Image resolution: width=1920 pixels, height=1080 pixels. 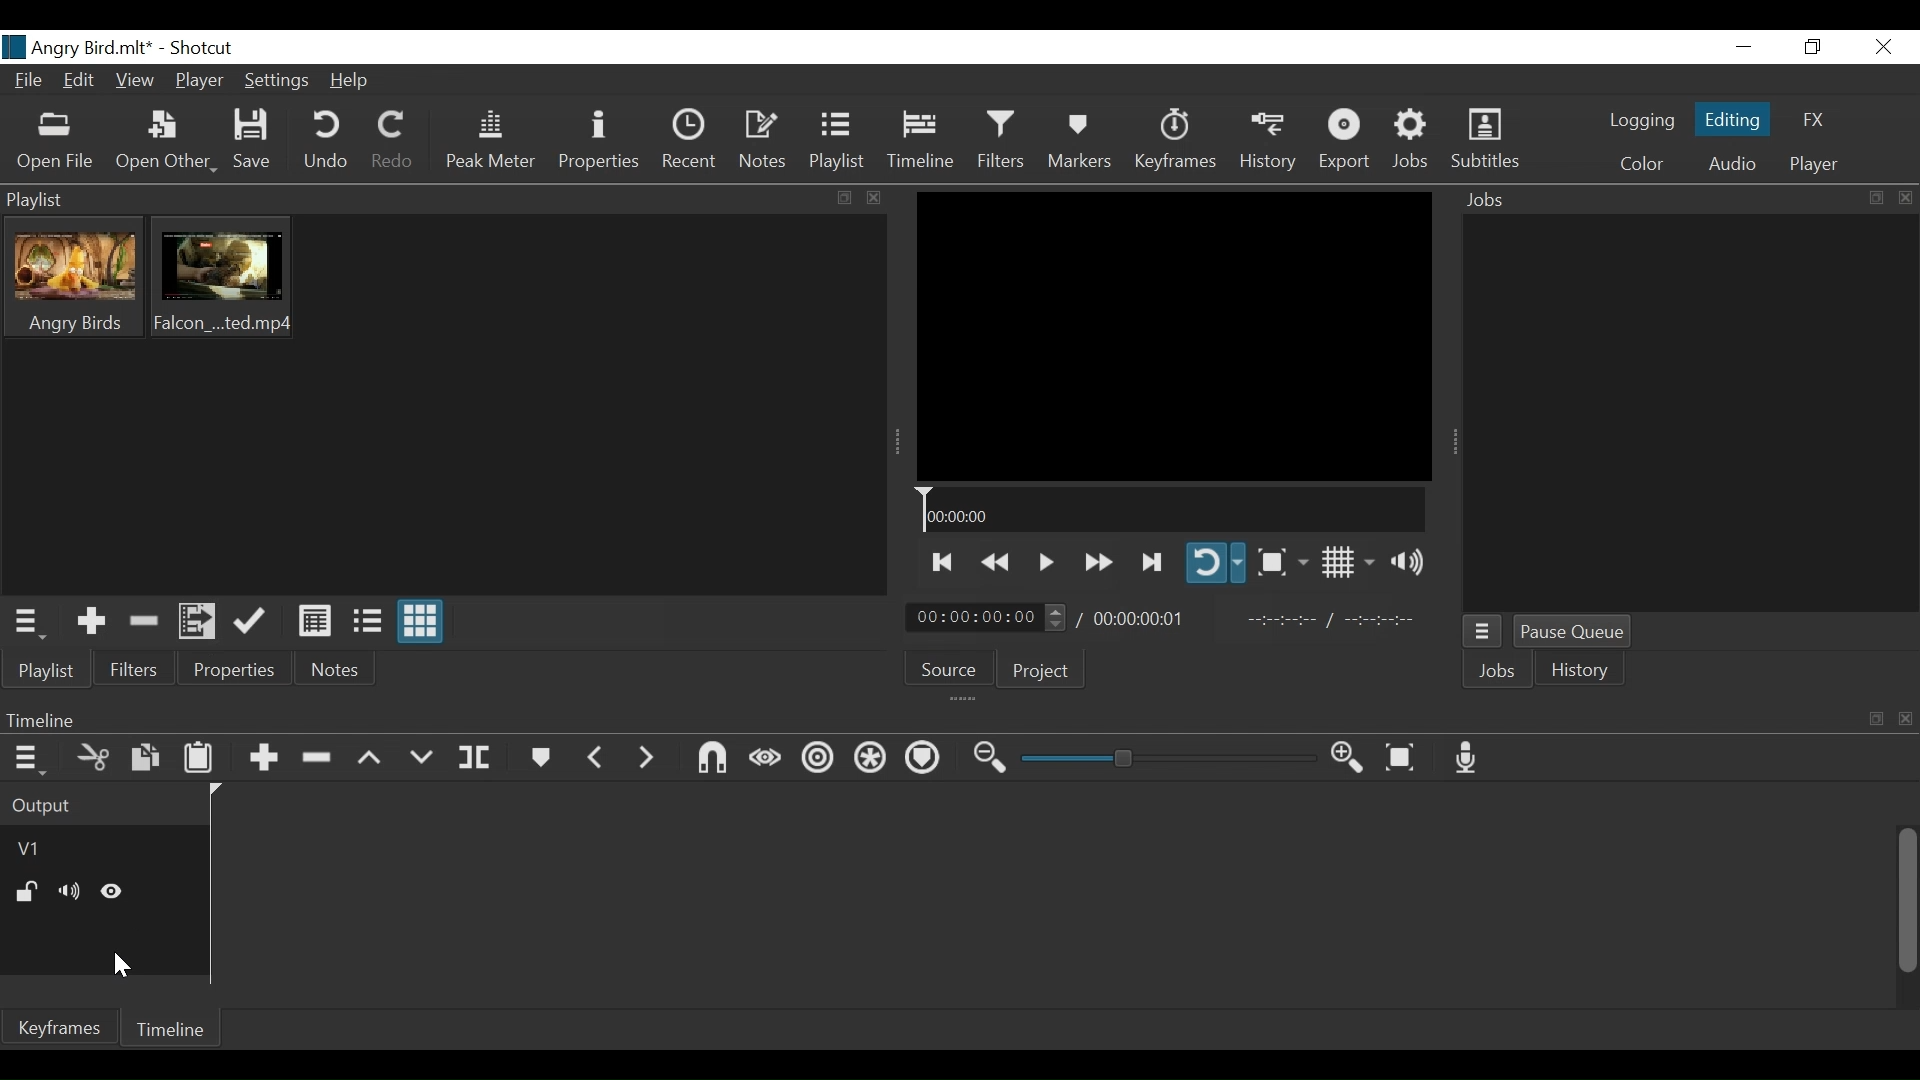 What do you see at coordinates (1283, 563) in the screenshot?
I see `Toggle zoom` at bounding box center [1283, 563].